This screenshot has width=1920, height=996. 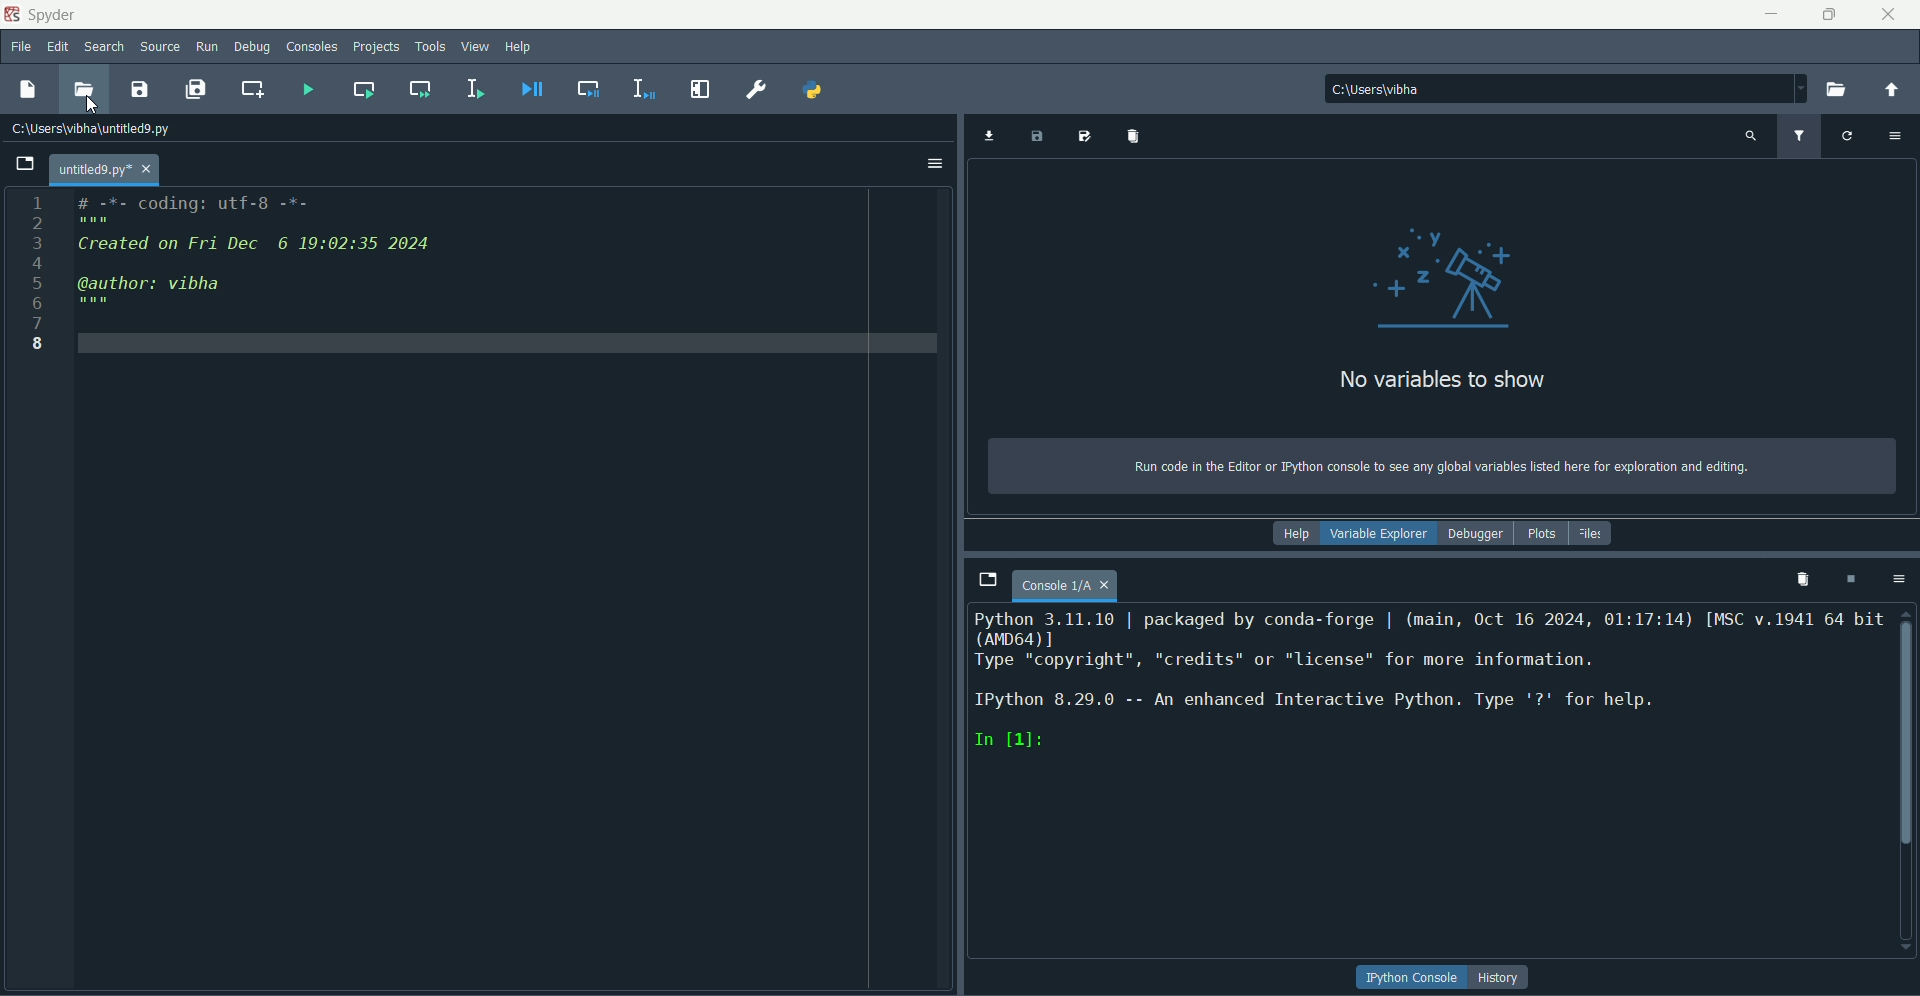 What do you see at coordinates (757, 91) in the screenshot?
I see `preferences` at bounding box center [757, 91].